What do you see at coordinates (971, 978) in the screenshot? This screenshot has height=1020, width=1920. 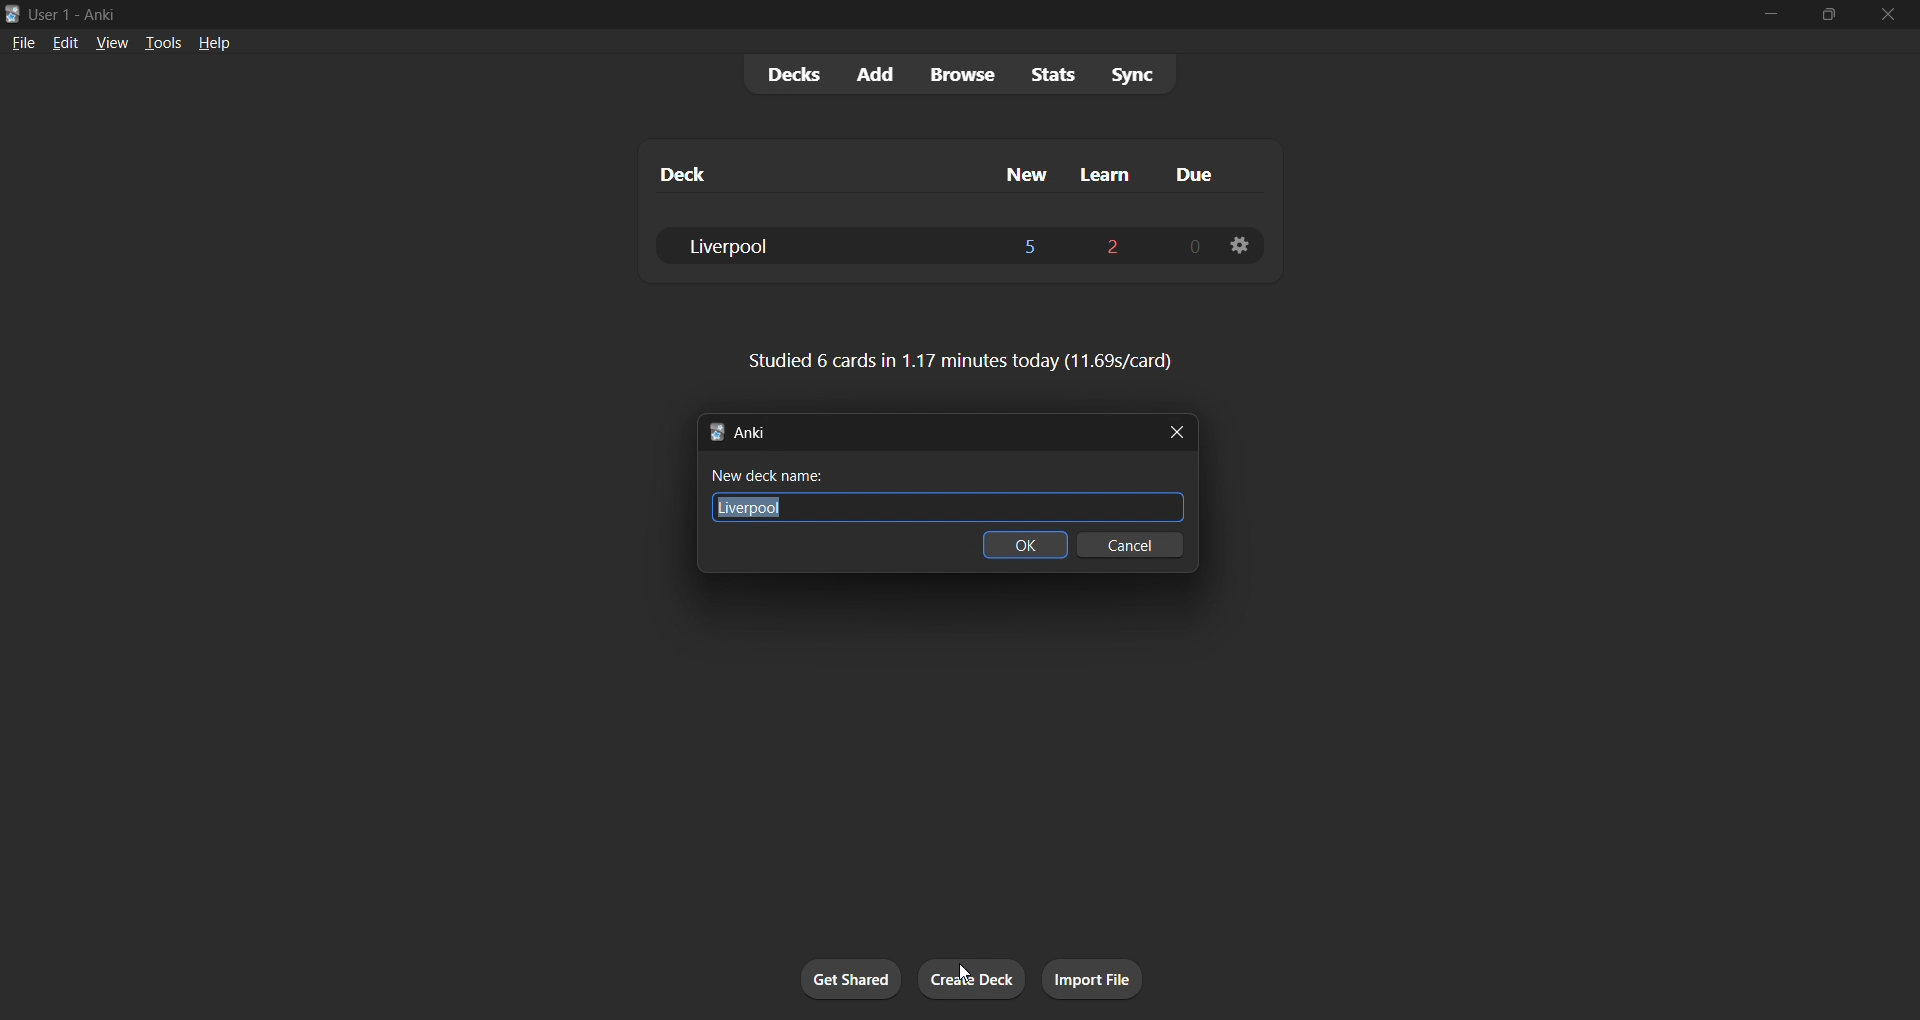 I see `create deck` at bounding box center [971, 978].